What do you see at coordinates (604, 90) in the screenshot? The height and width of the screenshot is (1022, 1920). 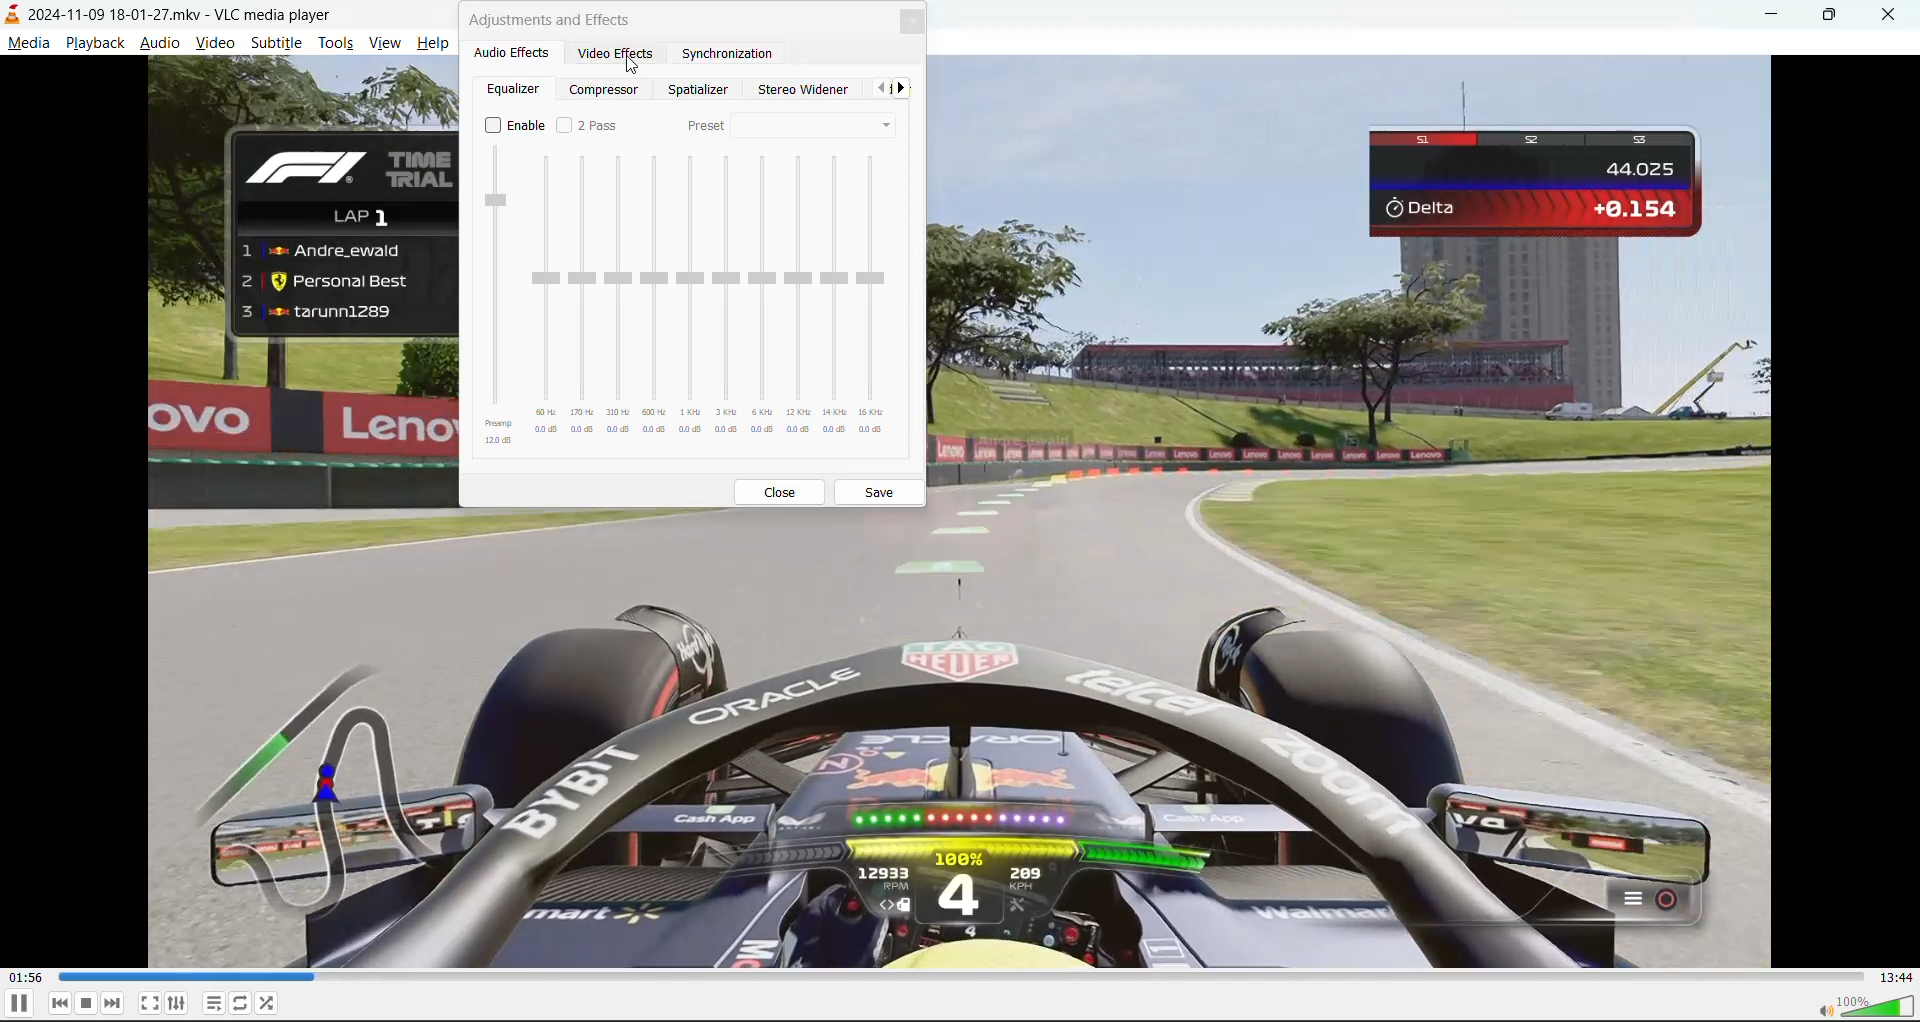 I see `compressor` at bounding box center [604, 90].